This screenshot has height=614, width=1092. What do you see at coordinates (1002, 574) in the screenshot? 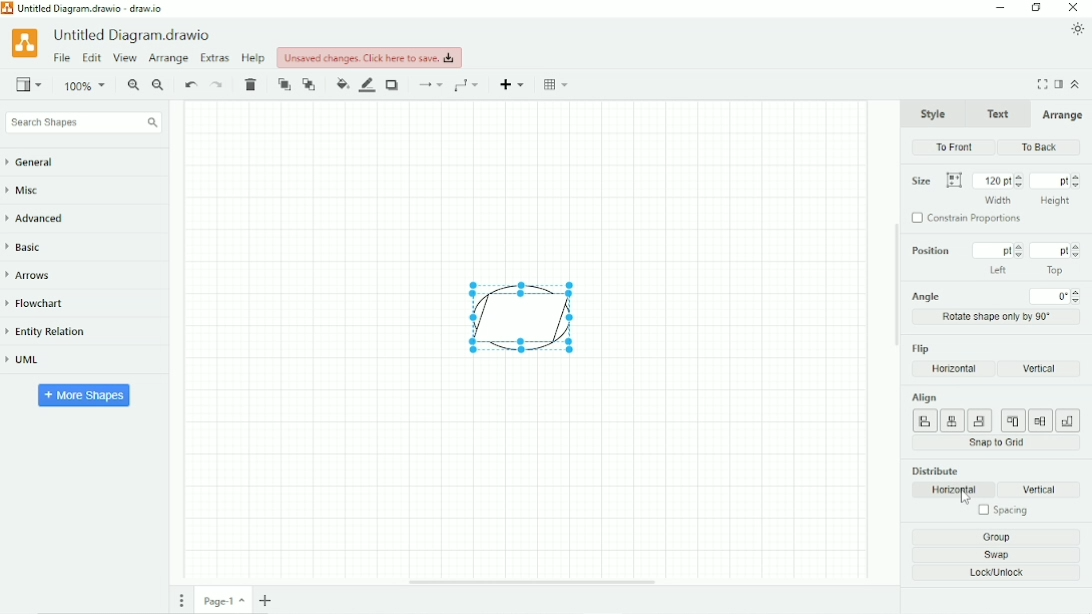
I see `Lock/Unlock` at bounding box center [1002, 574].